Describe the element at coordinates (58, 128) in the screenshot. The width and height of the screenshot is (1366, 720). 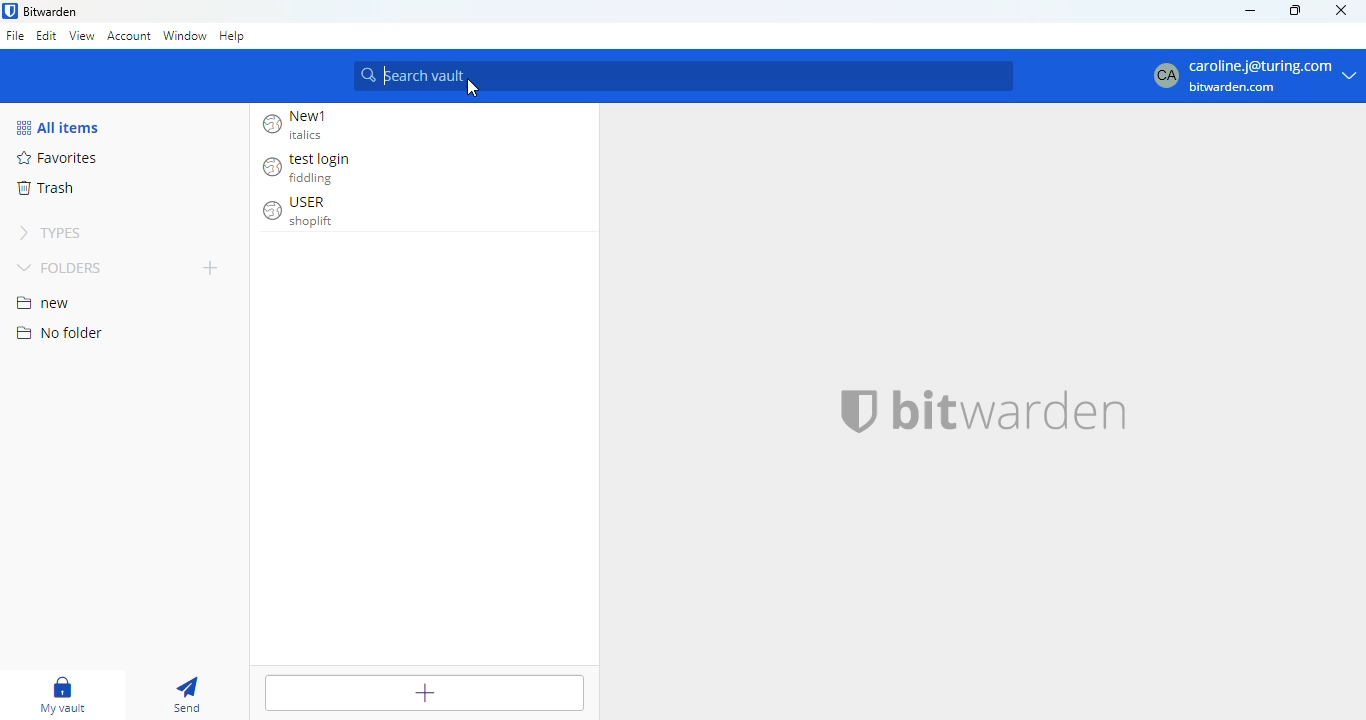
I see `all items` at that location.